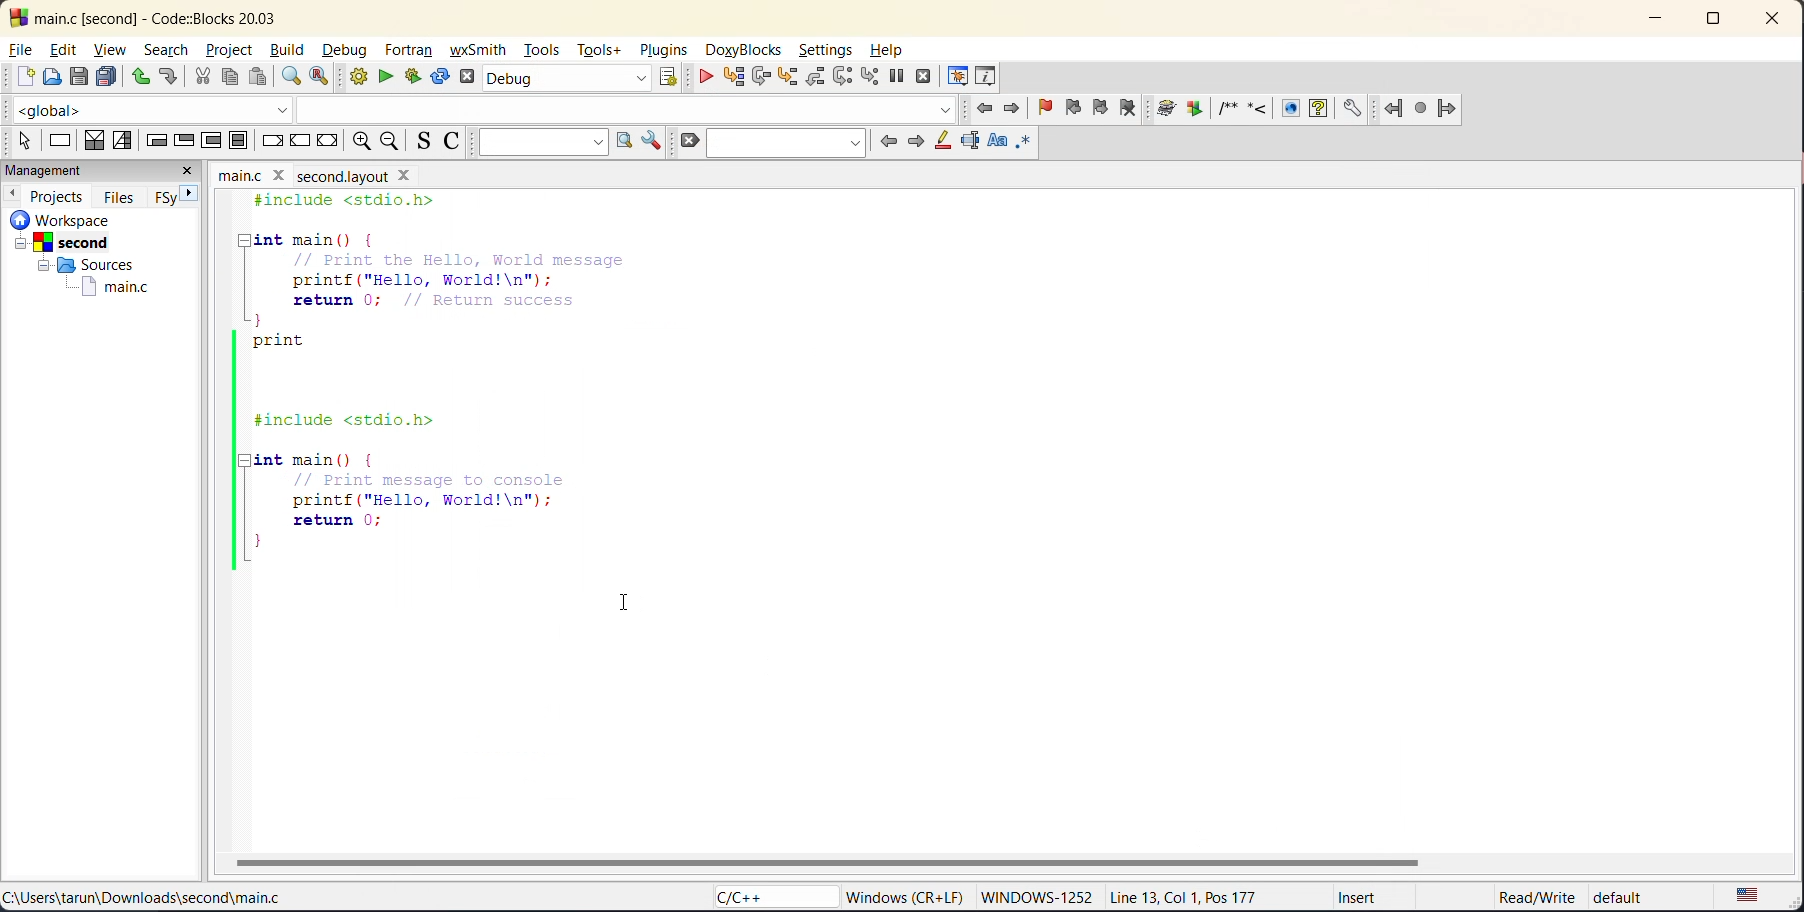 Image resolution: width=1804 pixels, height=912 pixels. I want to click on redo, so click(172, 79).